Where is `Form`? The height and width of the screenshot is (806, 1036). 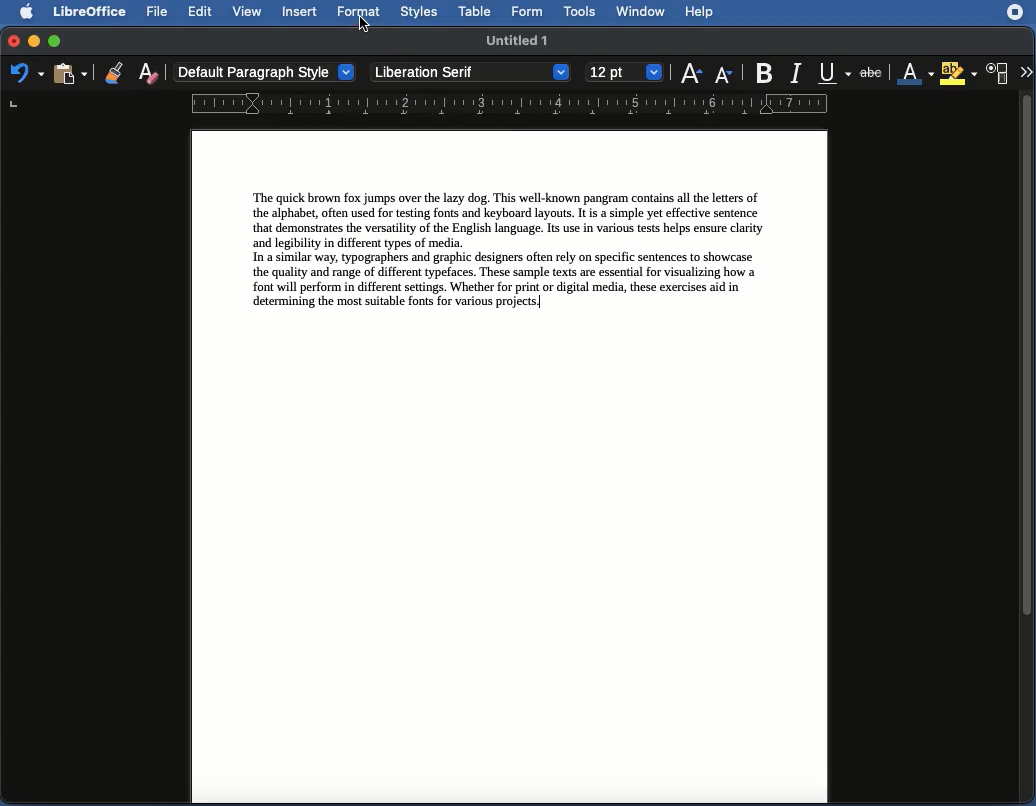 Form is located at coordinates (529, 13).